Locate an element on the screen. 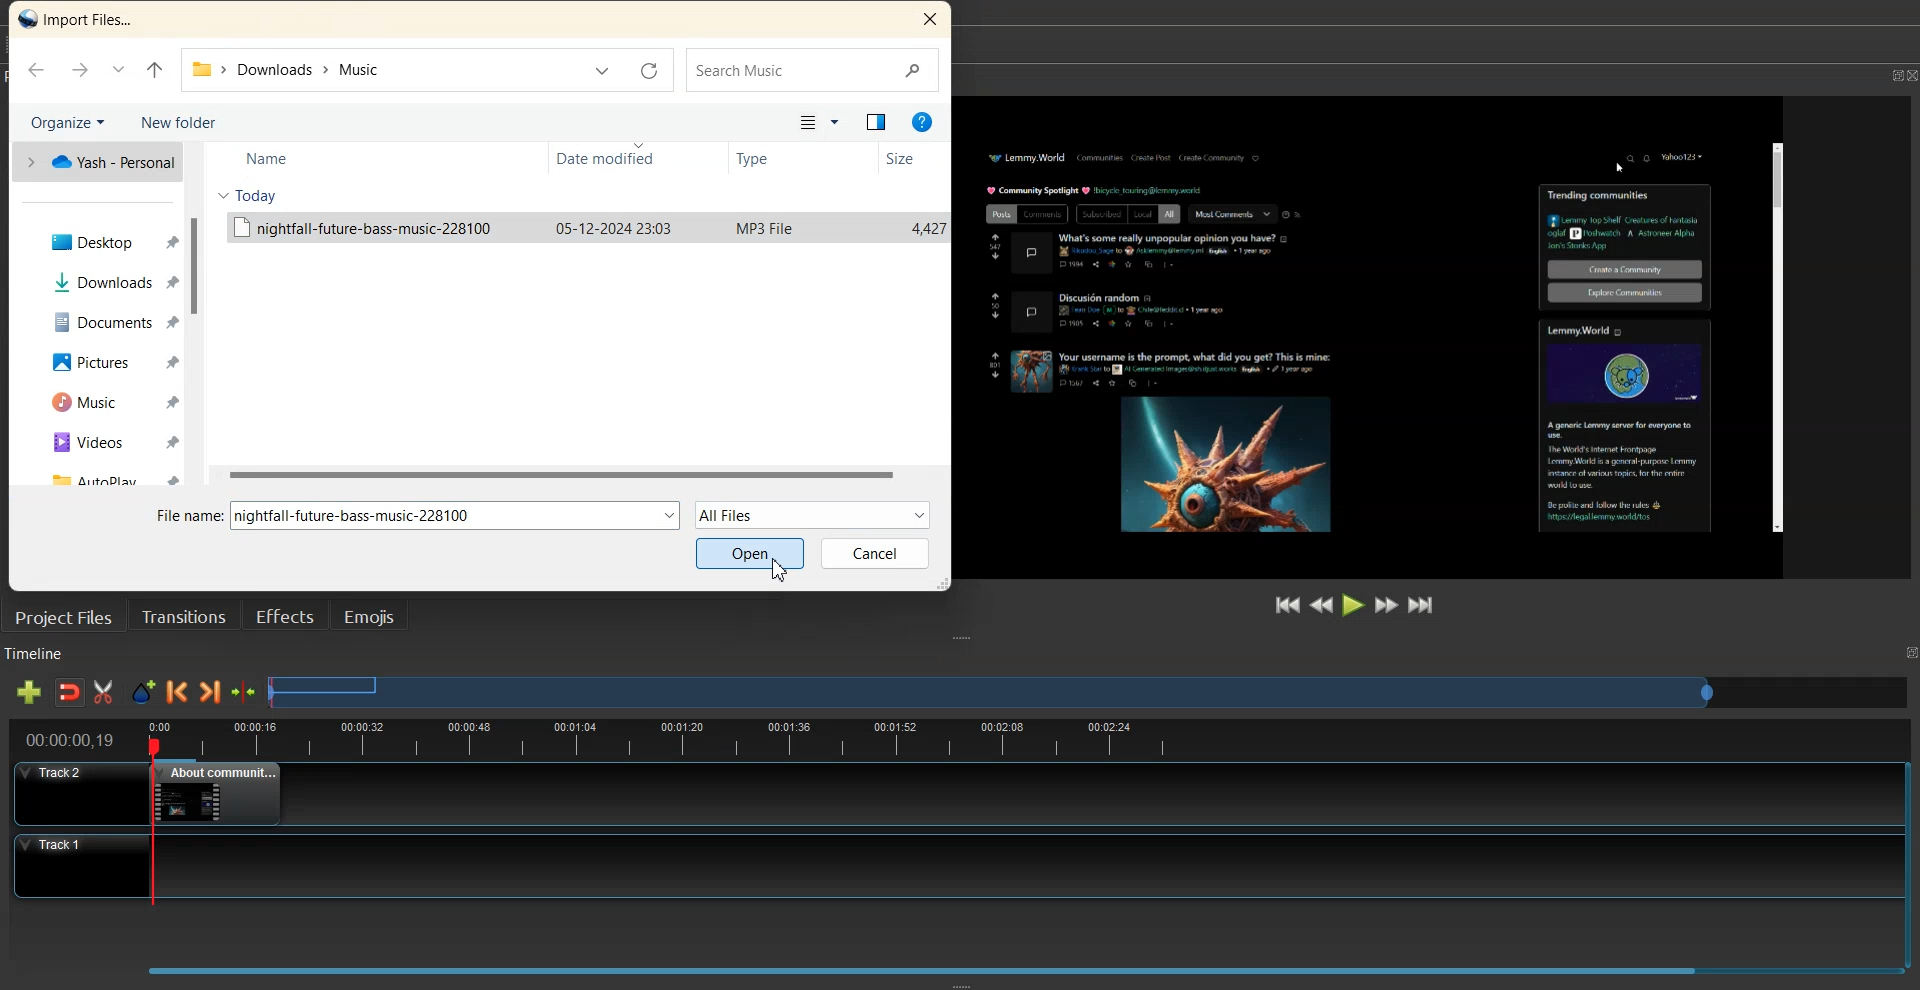 Image resolution: width=1920 pixels, height=990 pixels. Jump to Start is located at coordinates (1289, 605).